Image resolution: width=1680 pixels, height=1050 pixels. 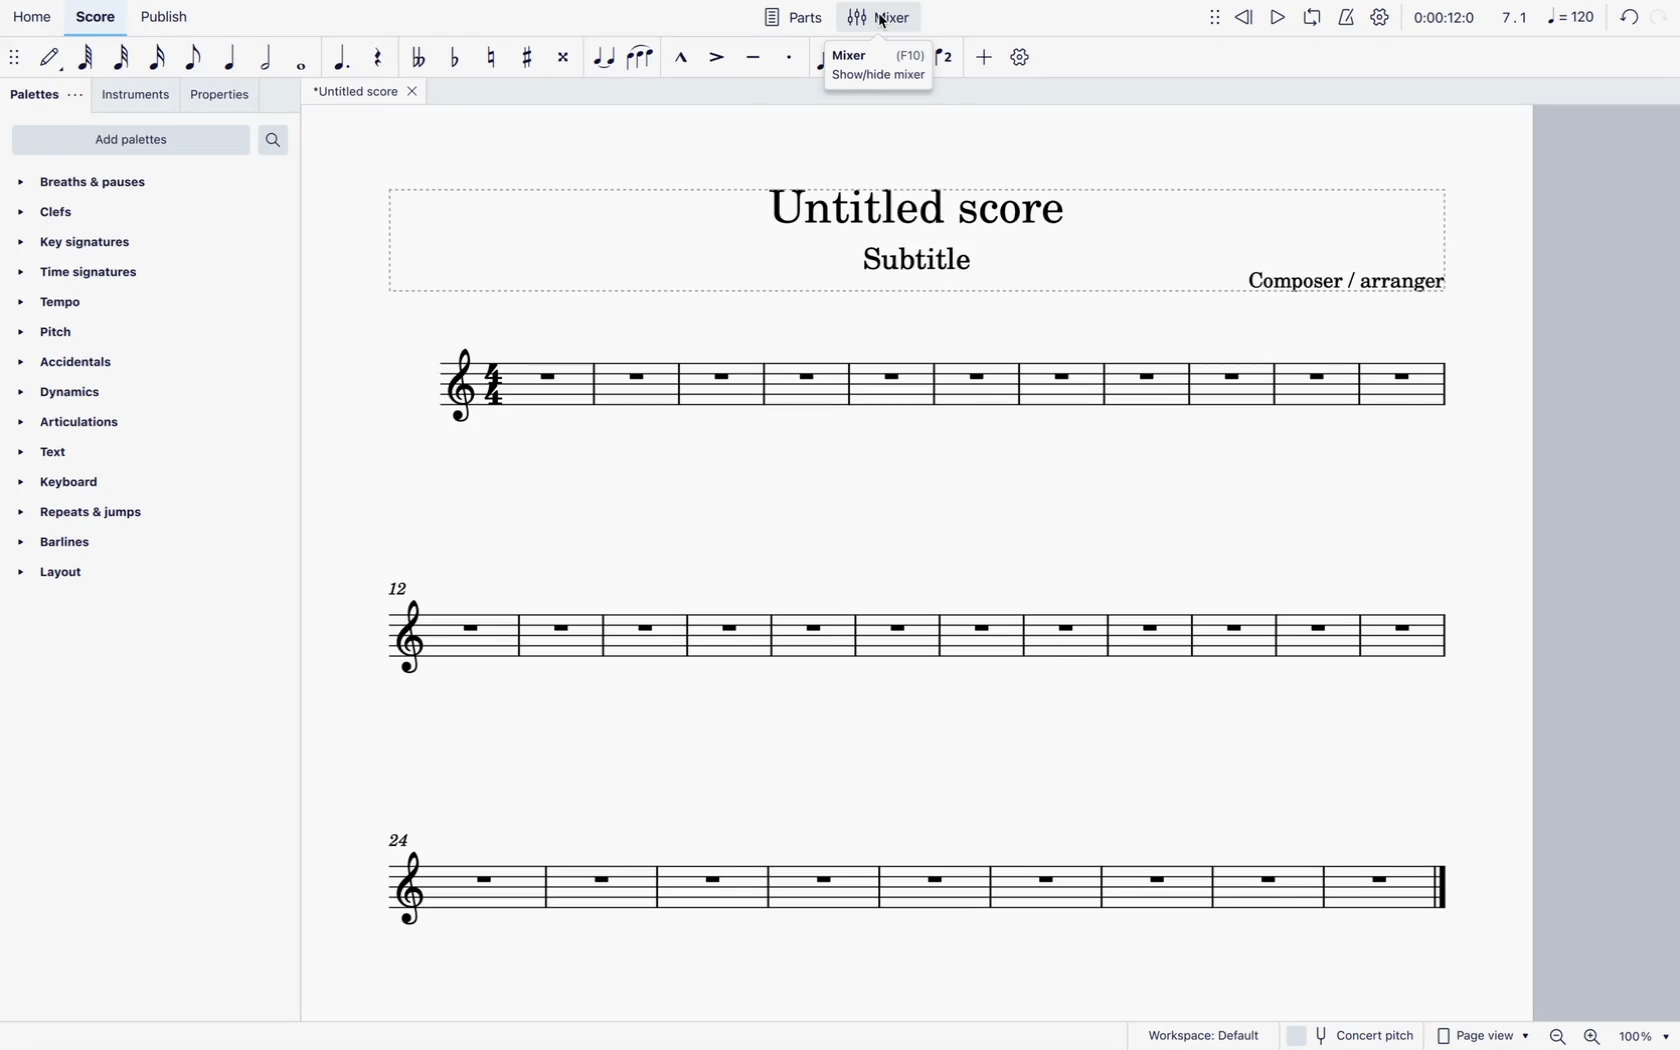 I want to click on score, so click(x=893, y=872).